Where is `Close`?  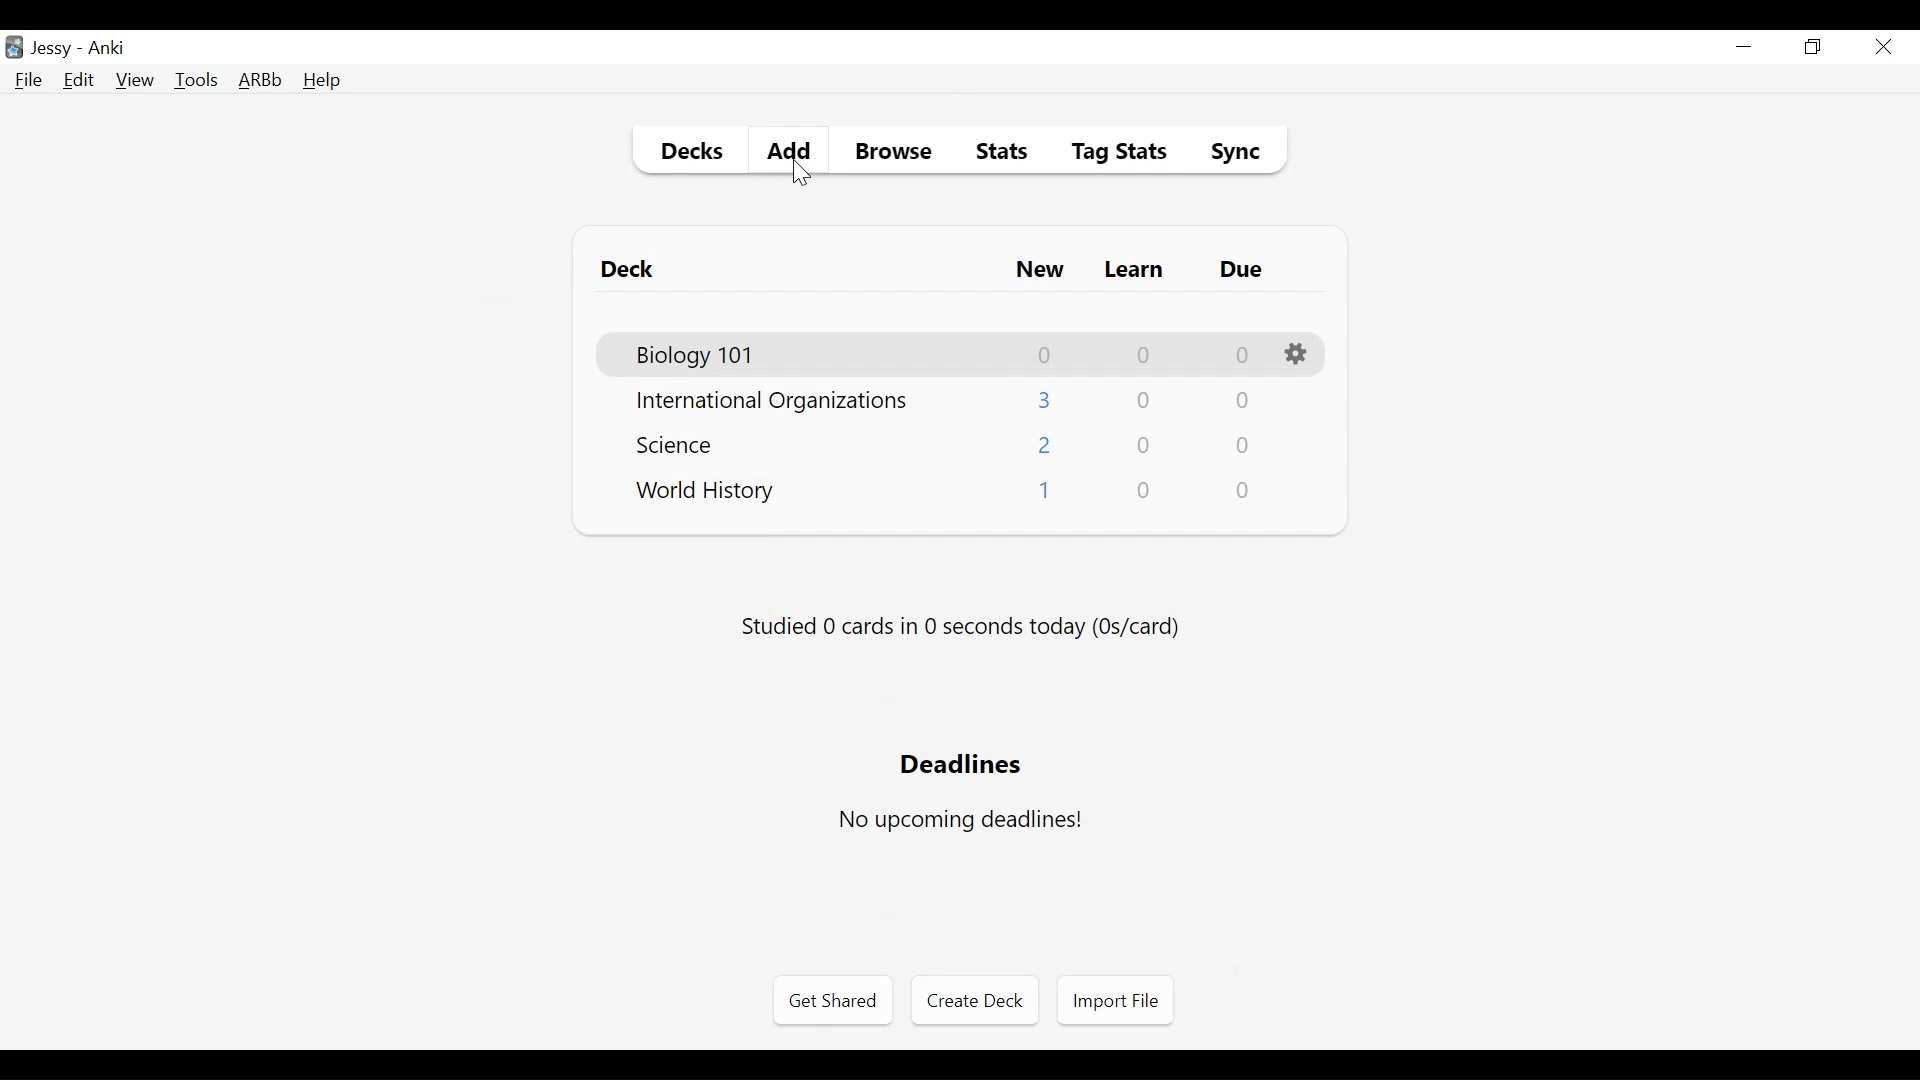
Close is located at coordinates (1883, 47).